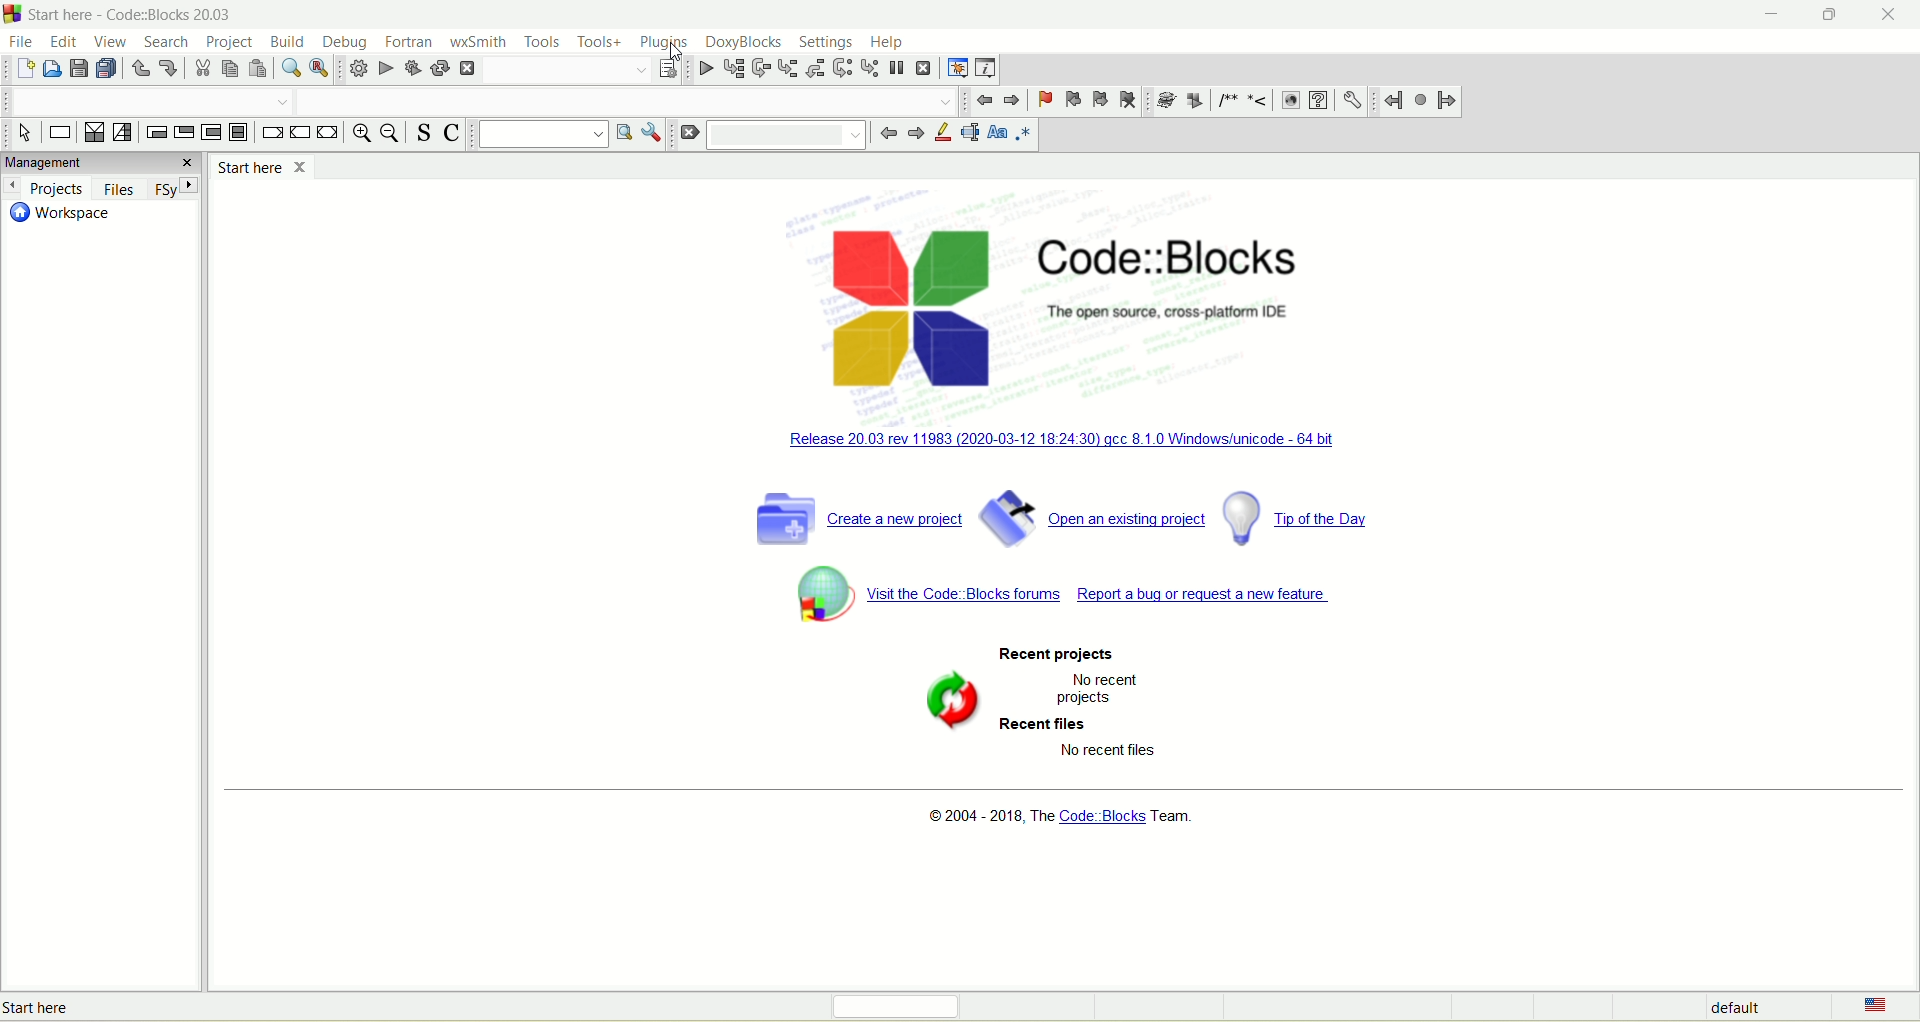 Image resolution: width=1920 pixels, height=1022 pixels. What do you see at coordinates (415, 69) in the screenshot?
I see `build and run` at bounding box center [415, 69].